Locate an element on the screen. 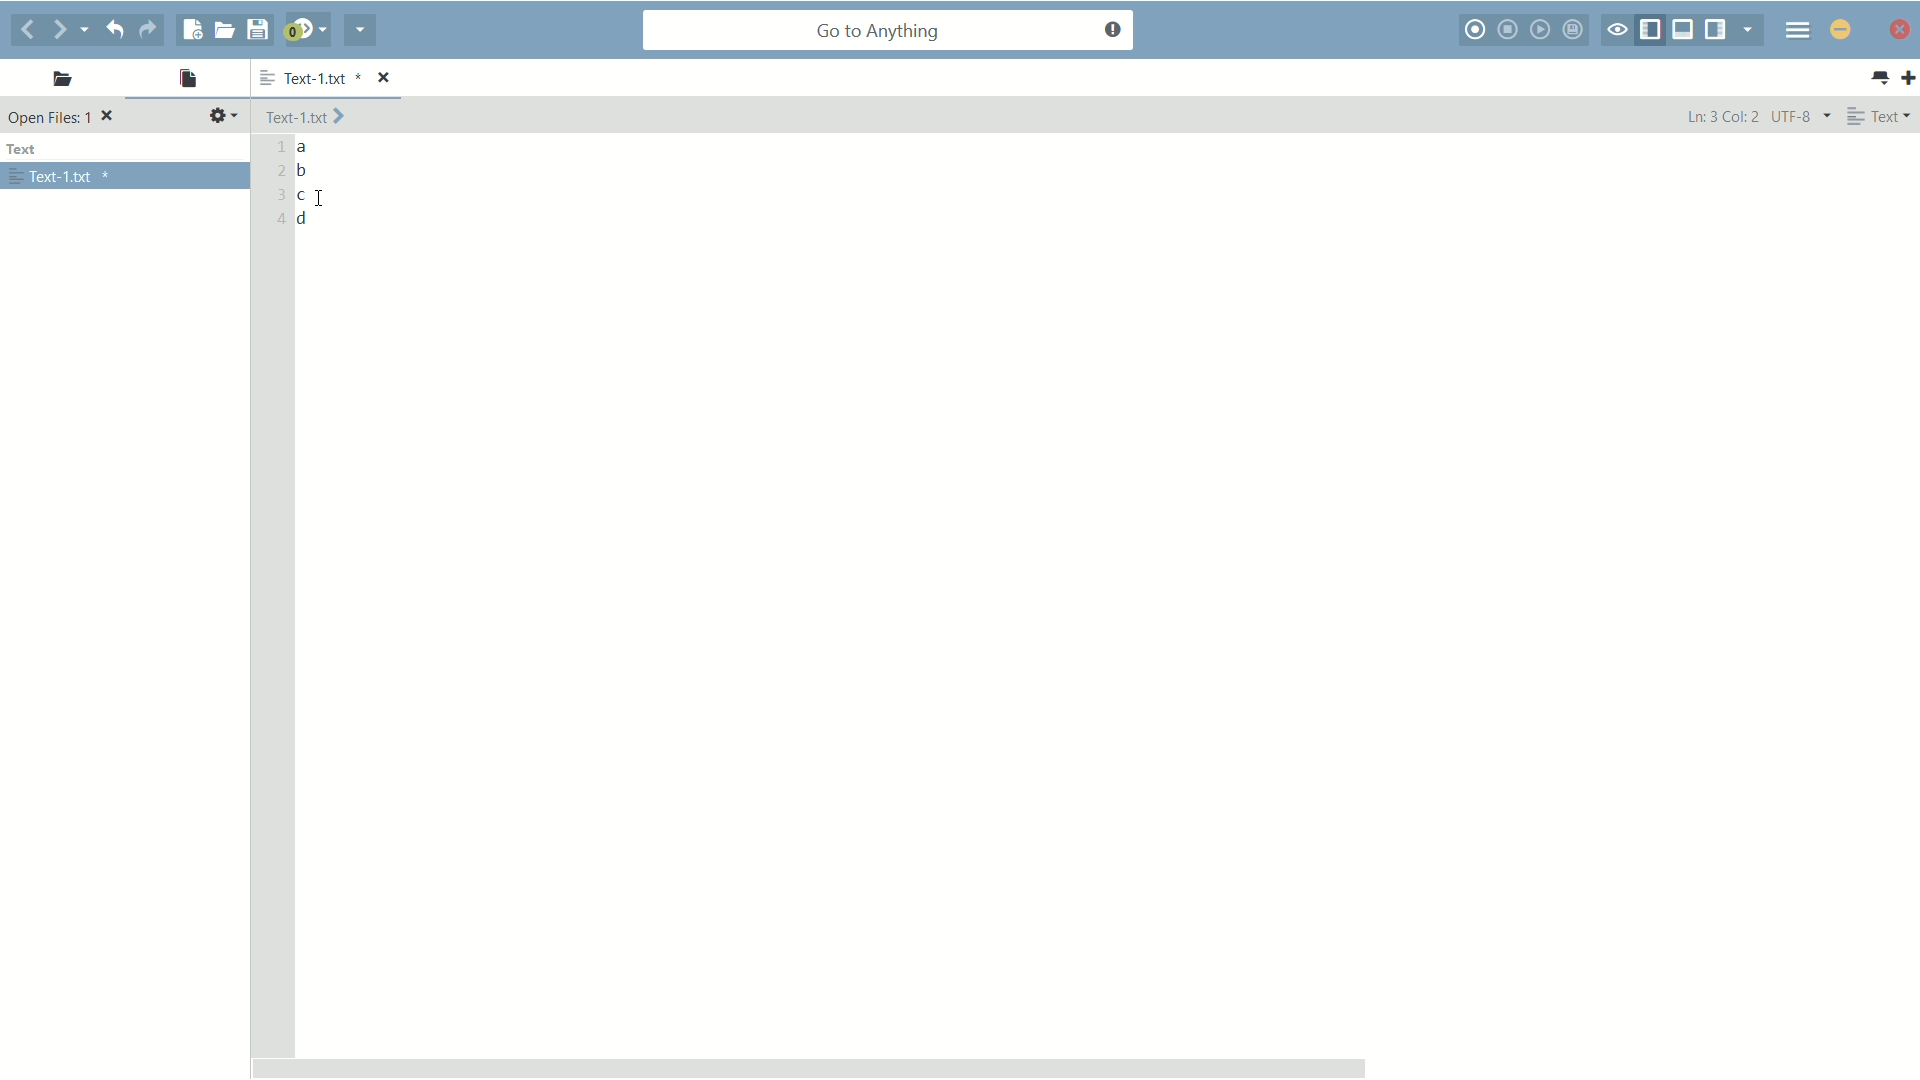 The image size is (1920, 1080). new tab is located at coordinates (1908, 79).